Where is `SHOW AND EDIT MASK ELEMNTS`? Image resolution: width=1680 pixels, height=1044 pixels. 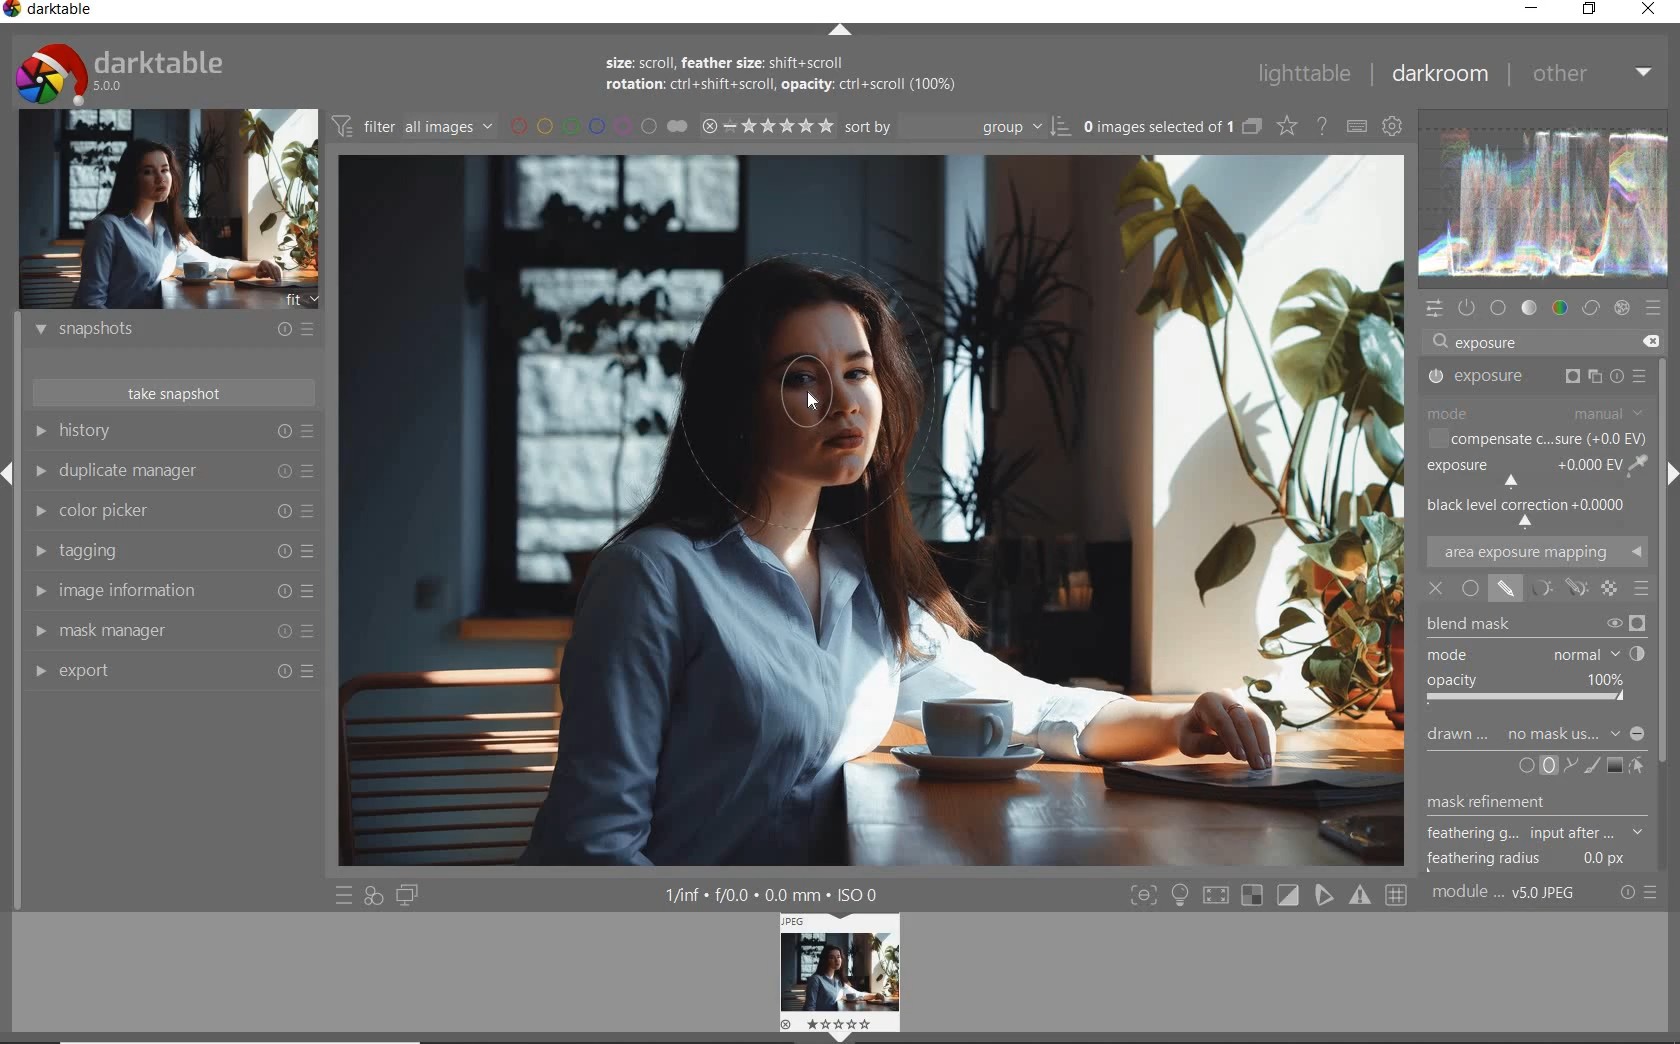
SHOW AND EDIT MASK ELEMNTS is located at coordinates (1636, 766).